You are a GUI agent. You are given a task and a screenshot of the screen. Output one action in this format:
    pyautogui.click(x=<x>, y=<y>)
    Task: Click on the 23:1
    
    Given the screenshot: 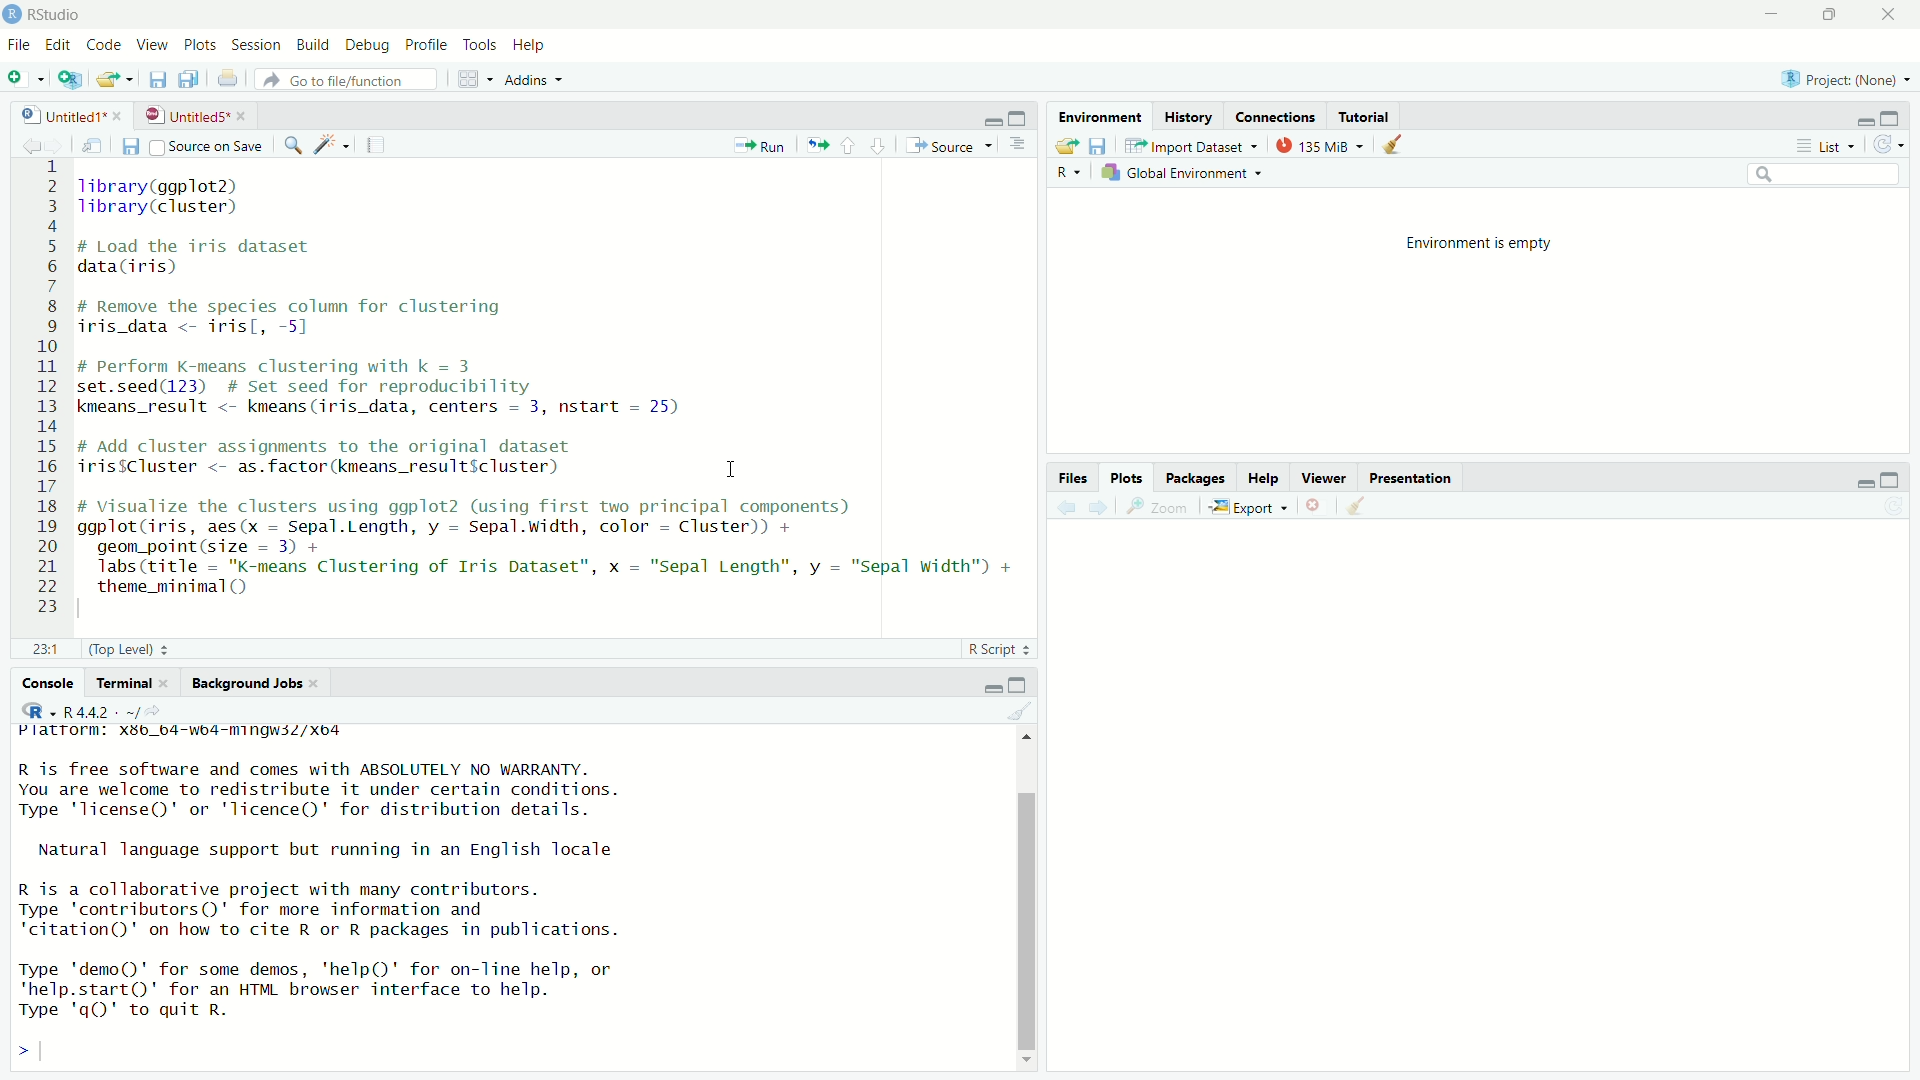 What is the action you would take?
    pyautogui.click(x=35, y=646)
    